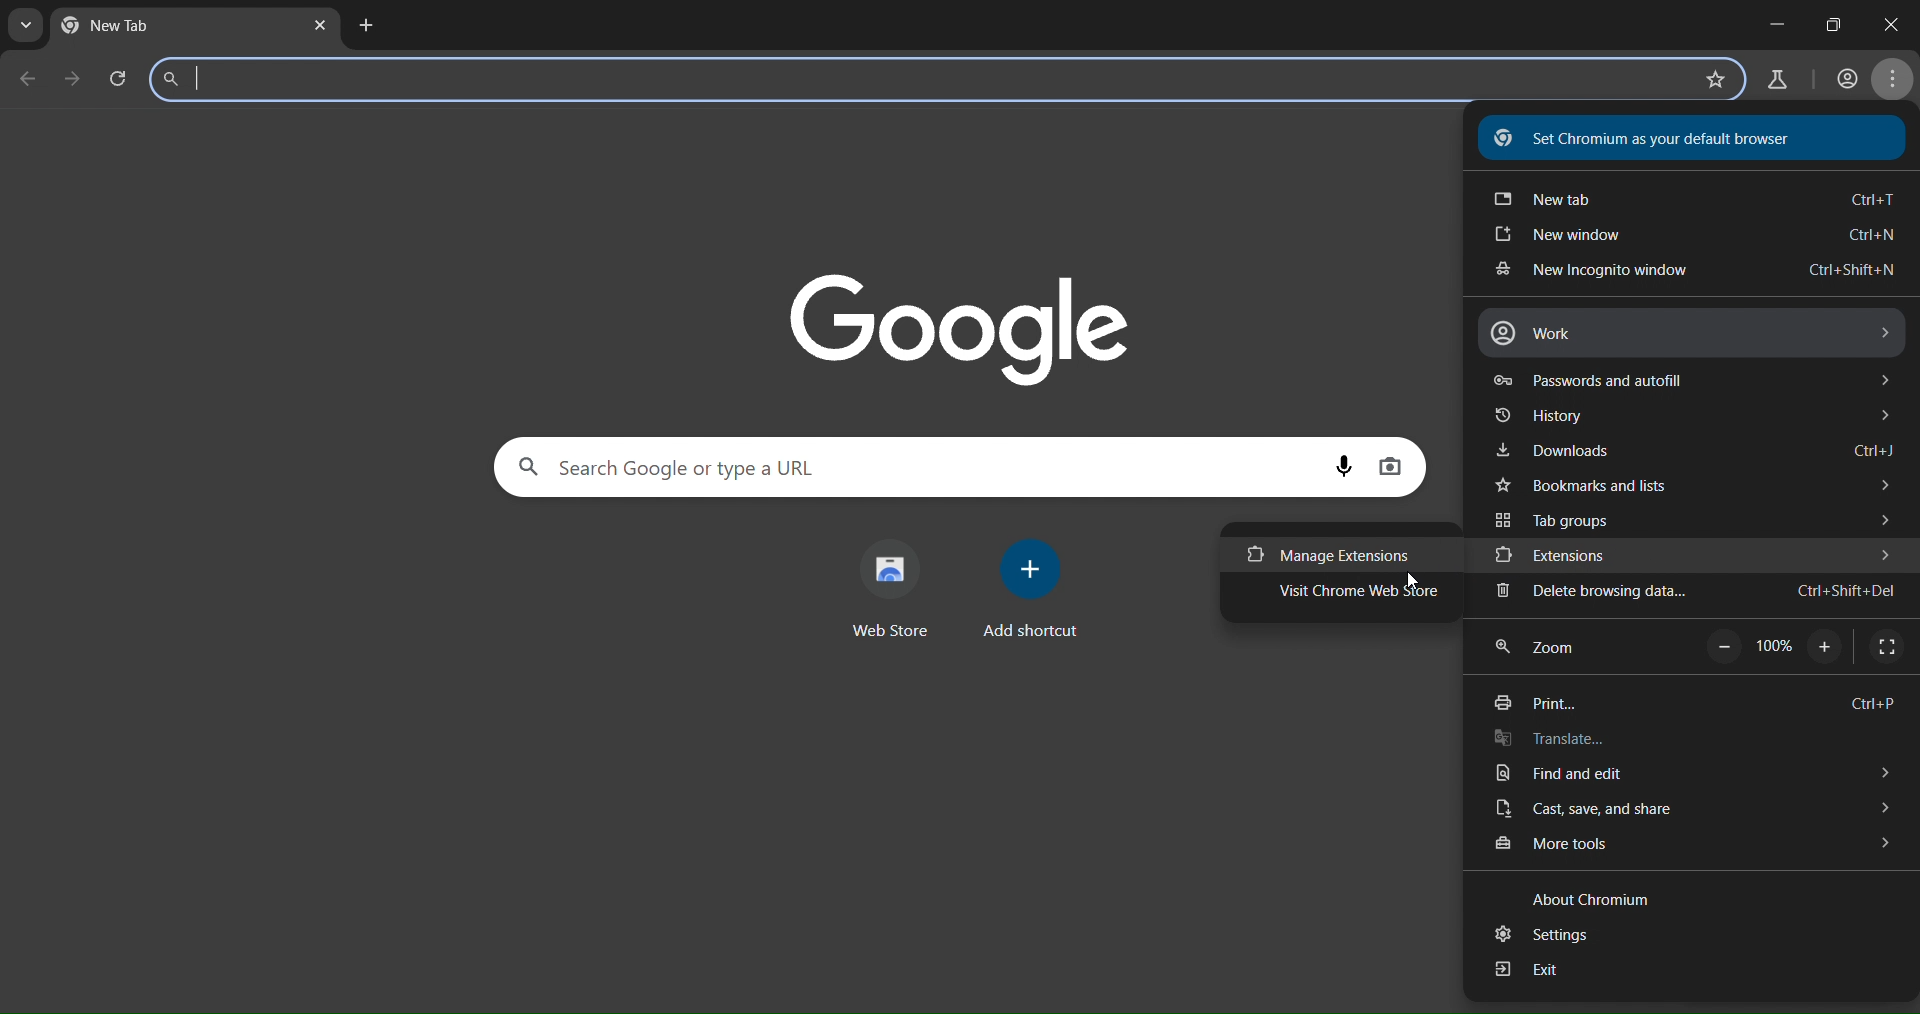 Image resolution: width=1920 pixels, height=1014 pixels. Describe the element at coordinates (1848, 78) in the screenshot. I see `account` at that location.